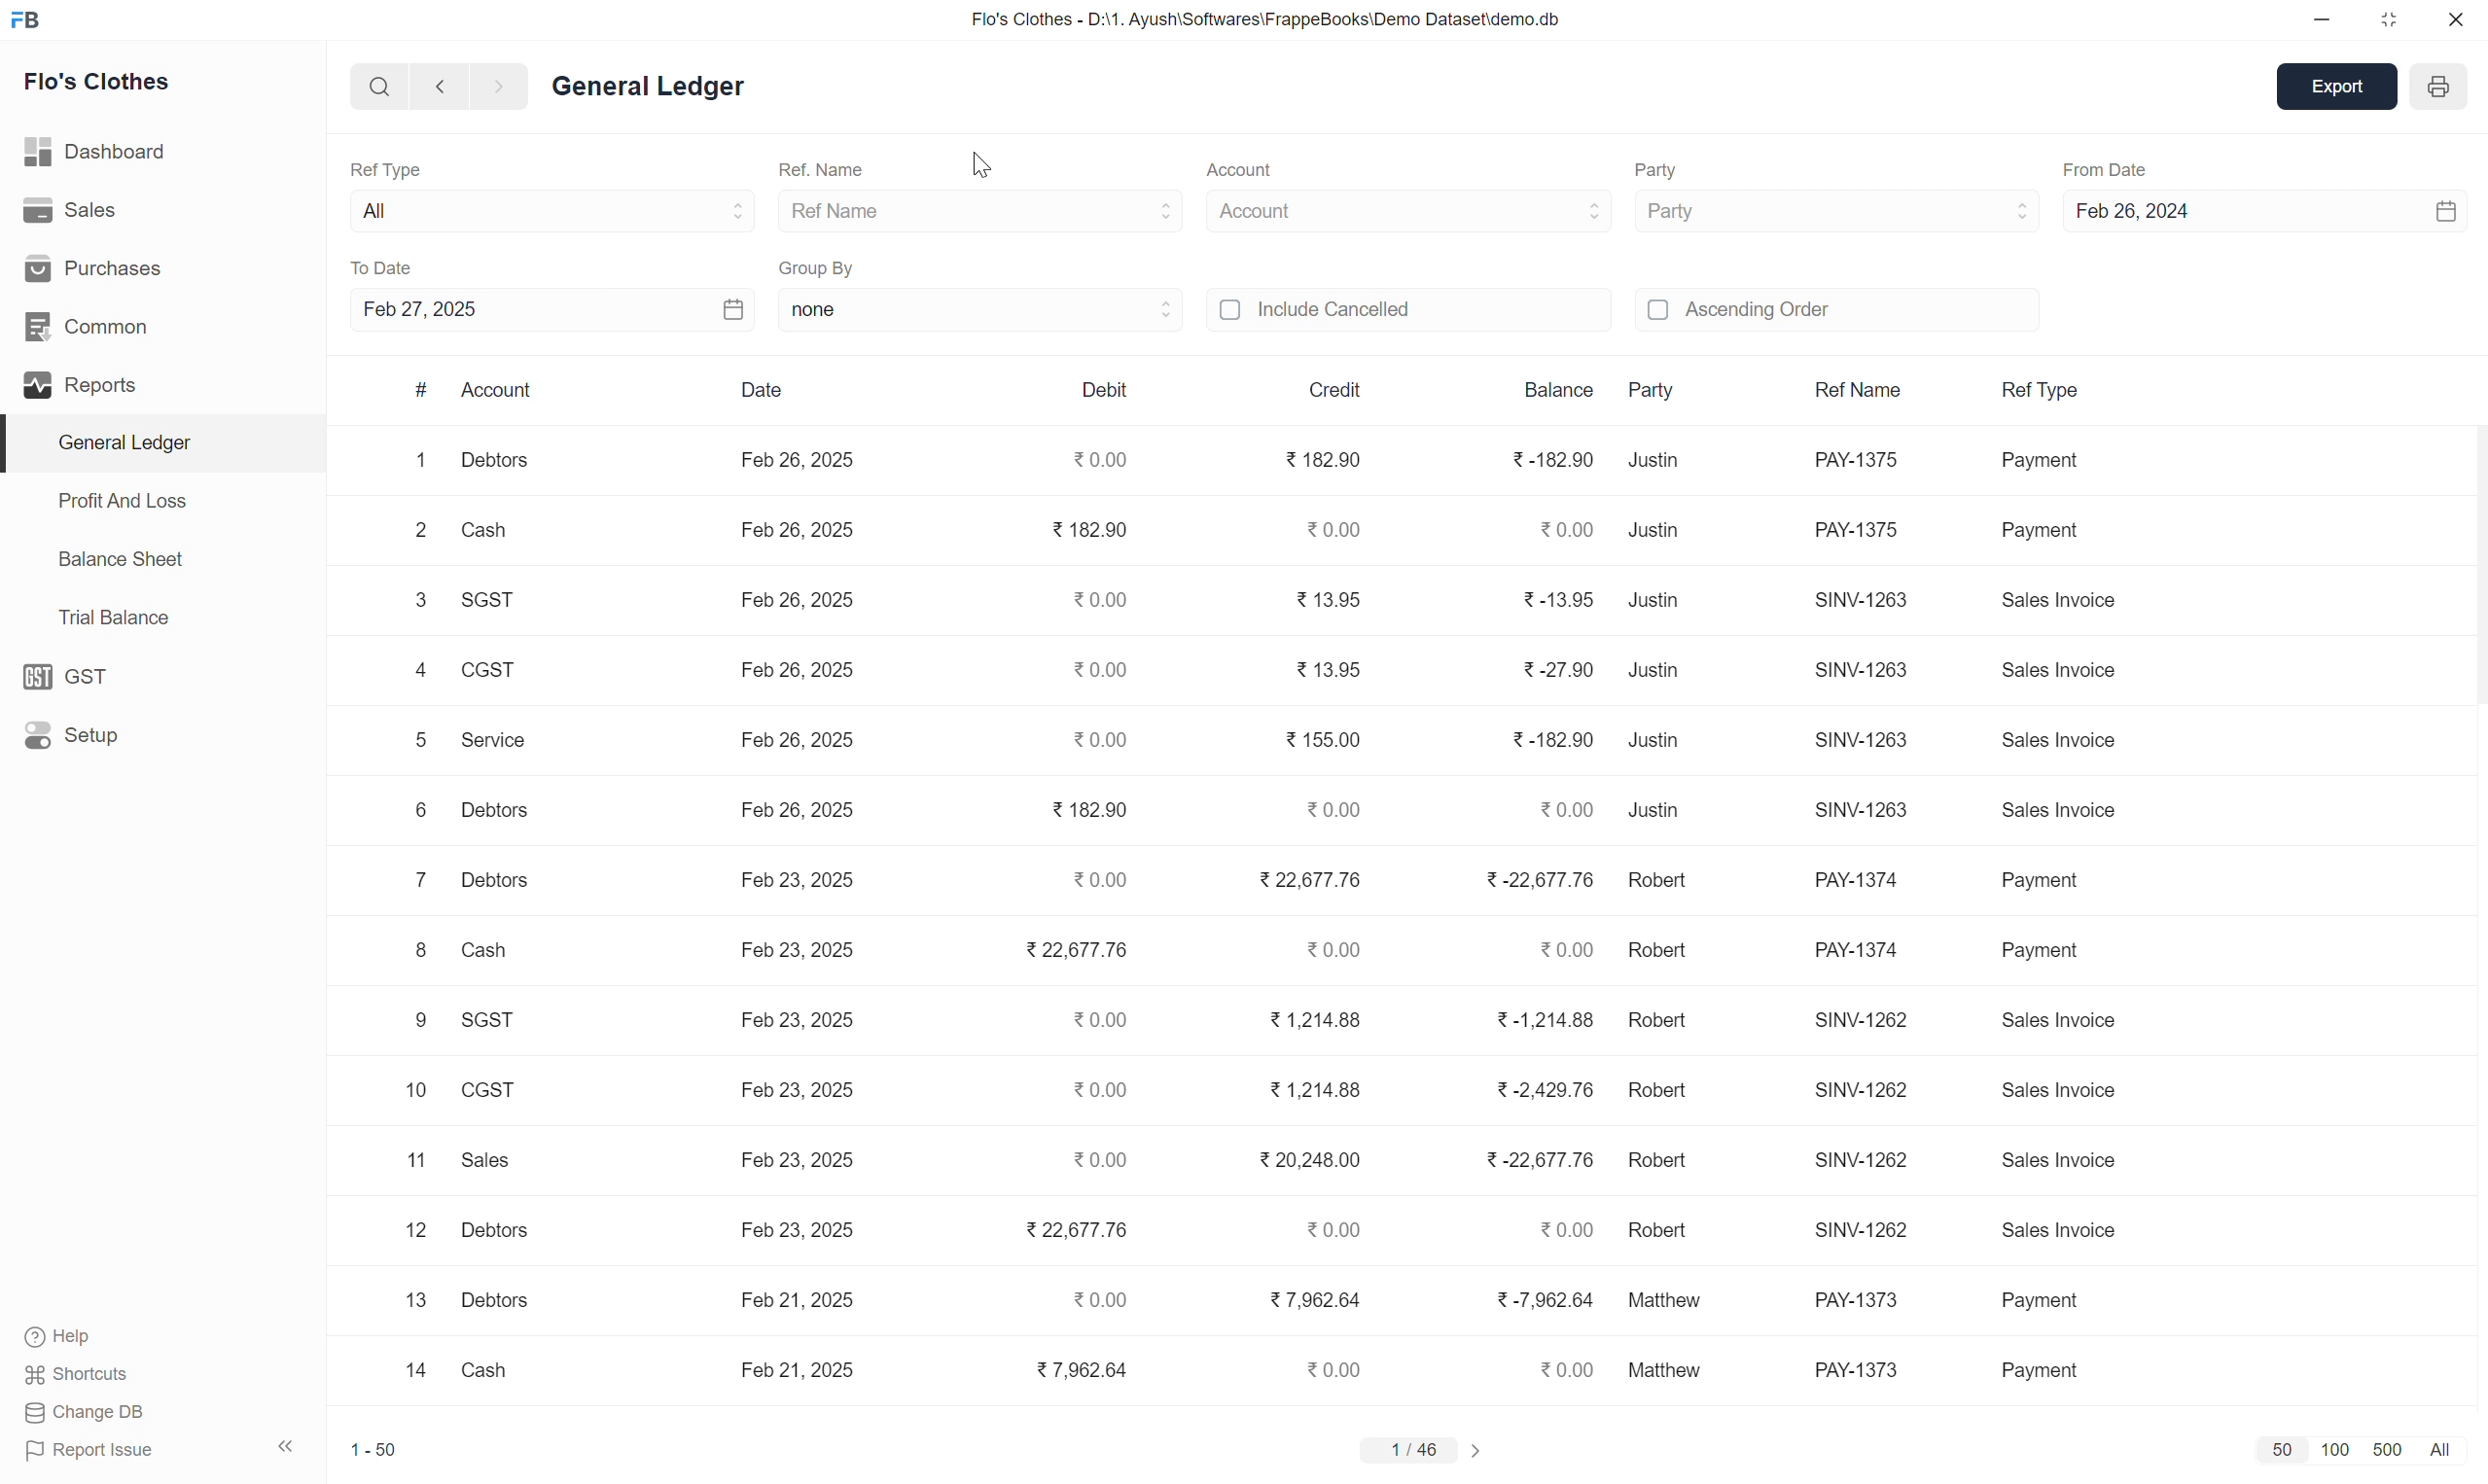 The height and width of the screenshot is (1484, 2488). Describe the element at coordinates (1303, 310) in the screenshot. I see `icluded cancelled` at that location.